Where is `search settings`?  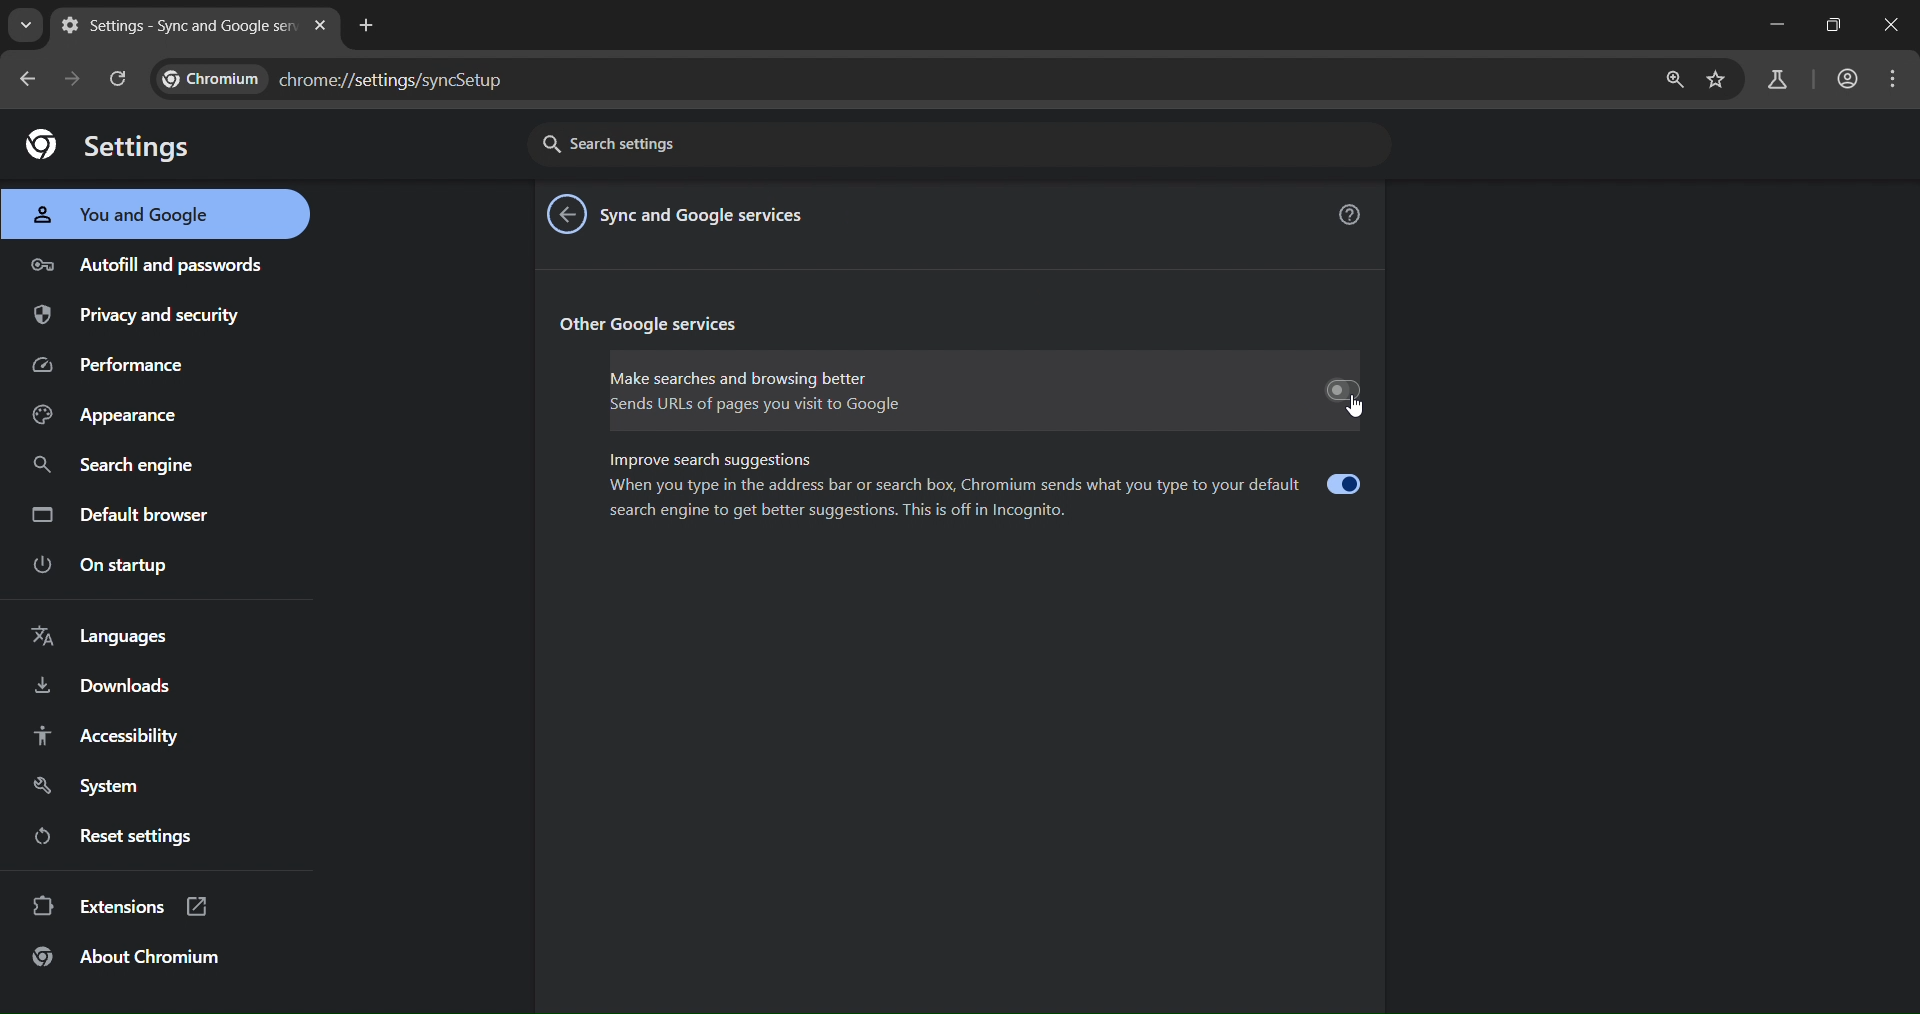 search settings is located at coordinates (961, 146).